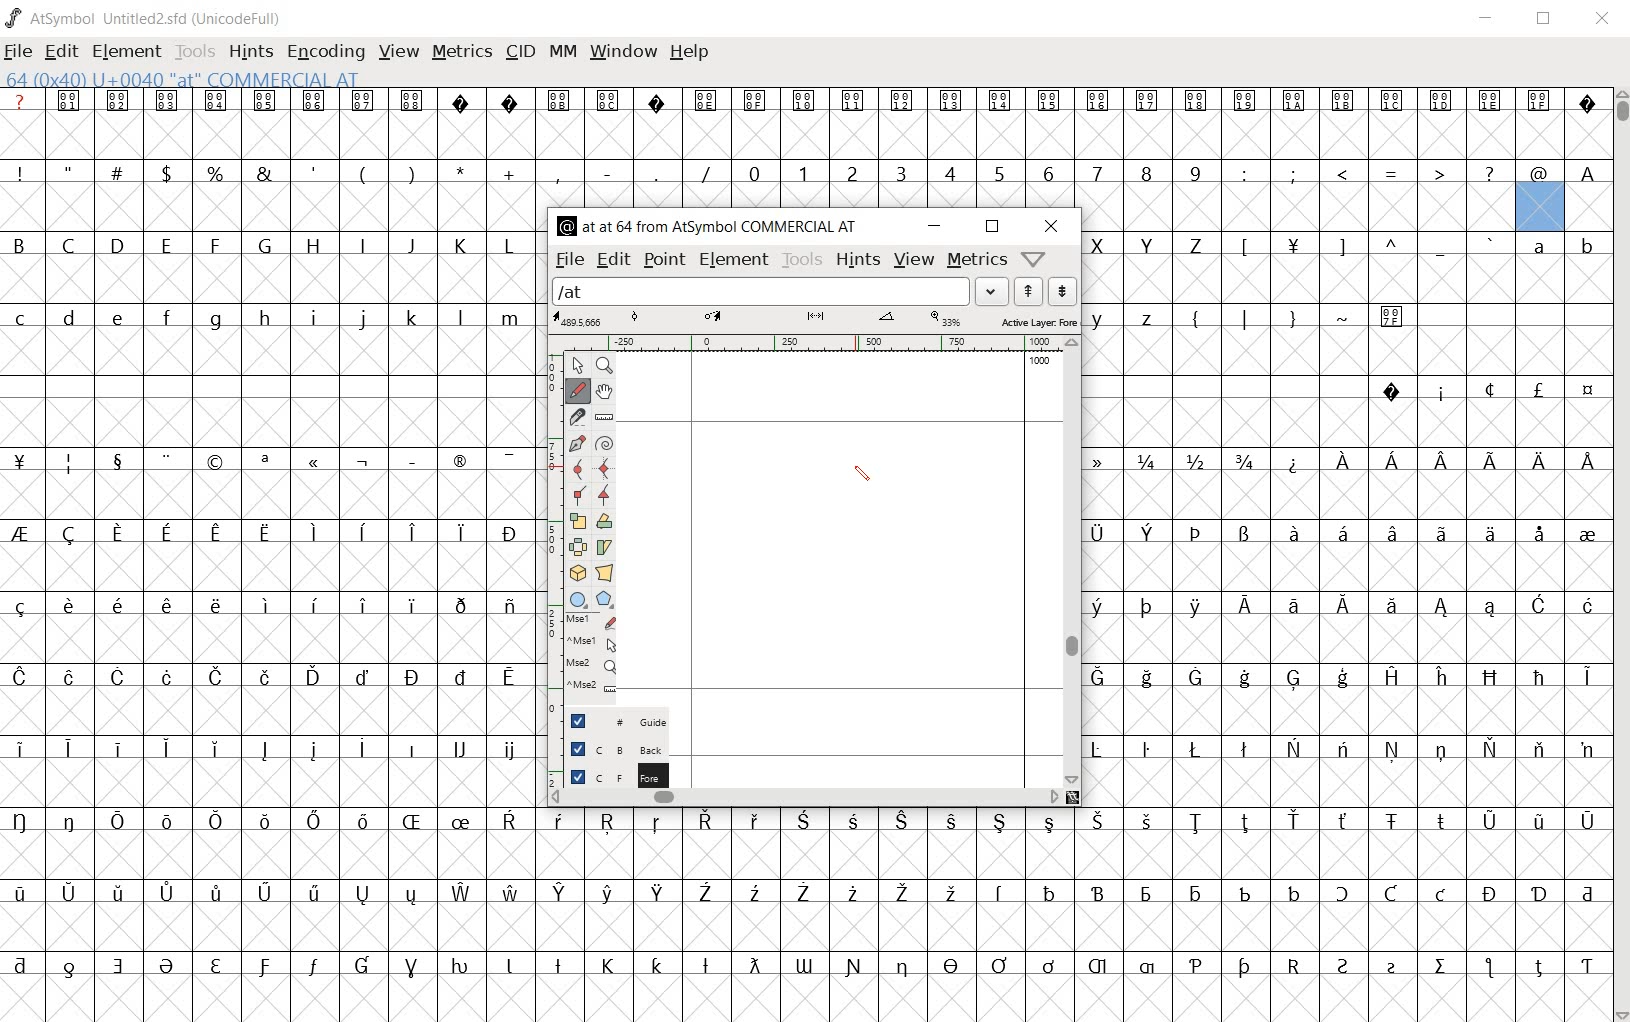  I want to click on hints, so click(858, 260).